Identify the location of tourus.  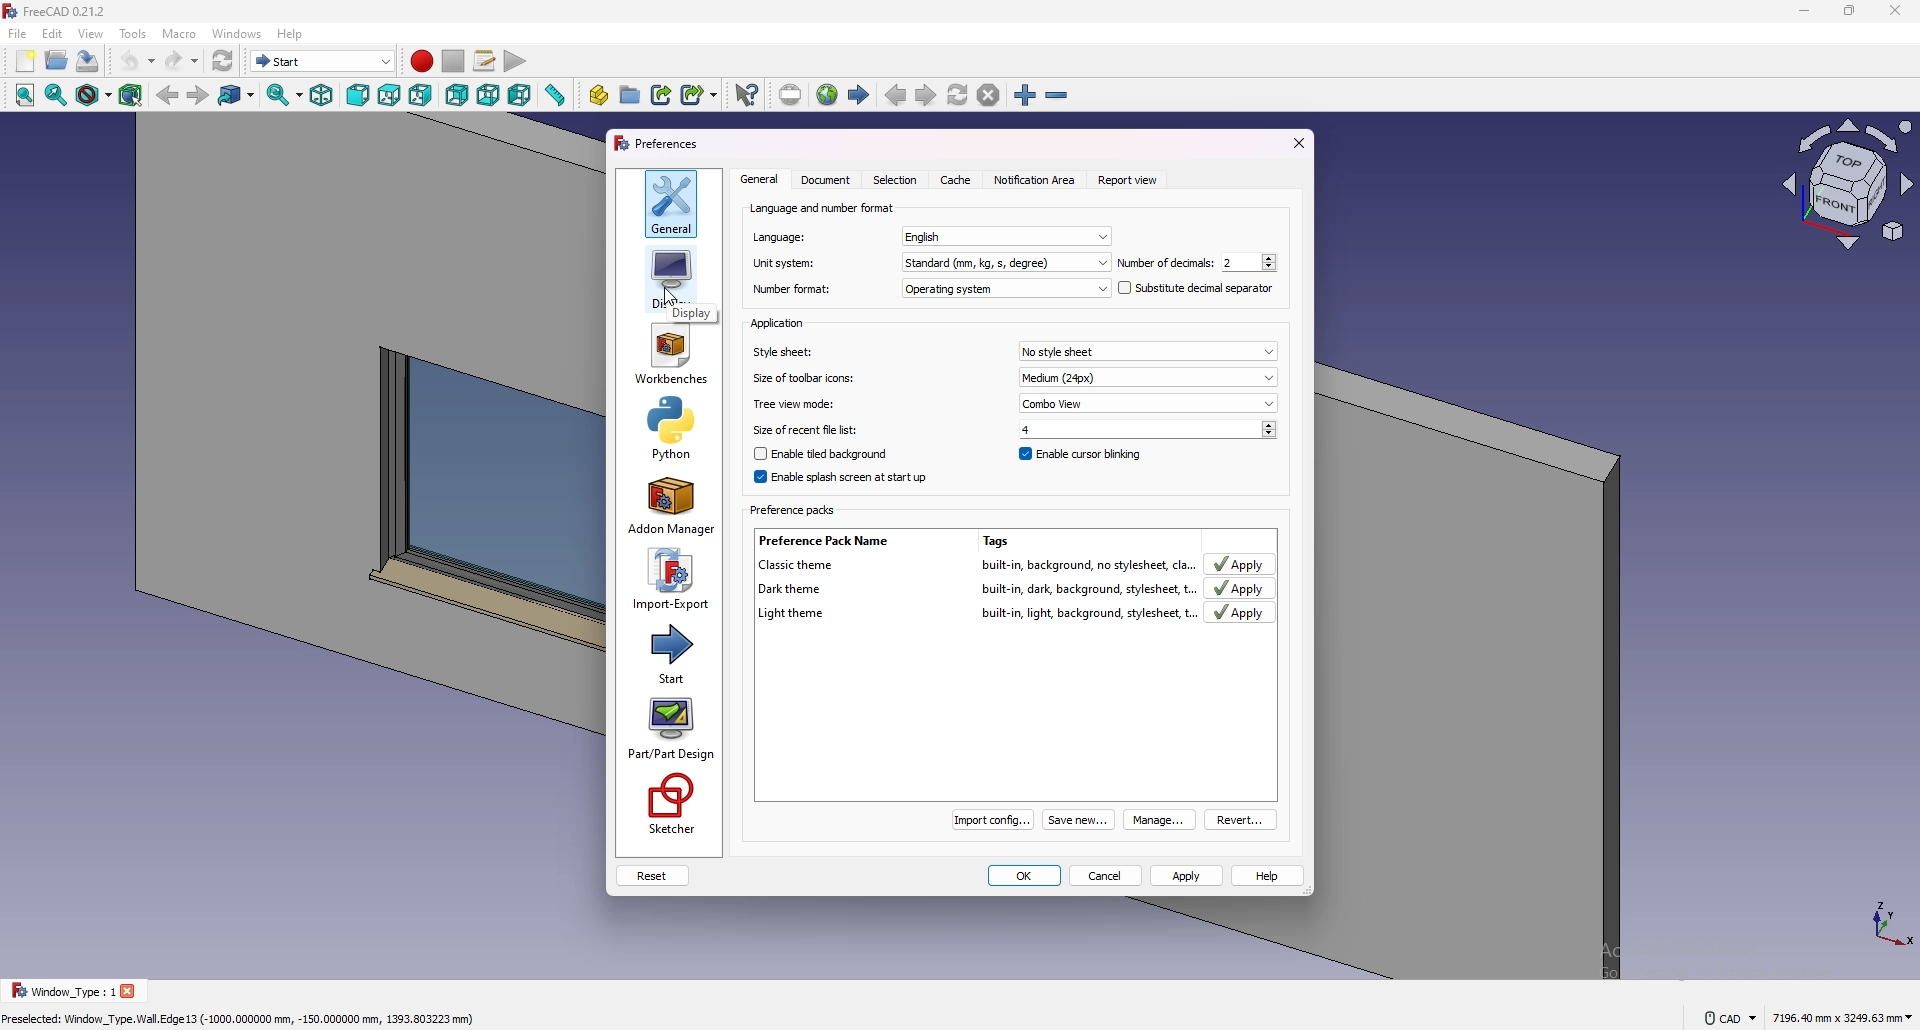
(1880, 922).